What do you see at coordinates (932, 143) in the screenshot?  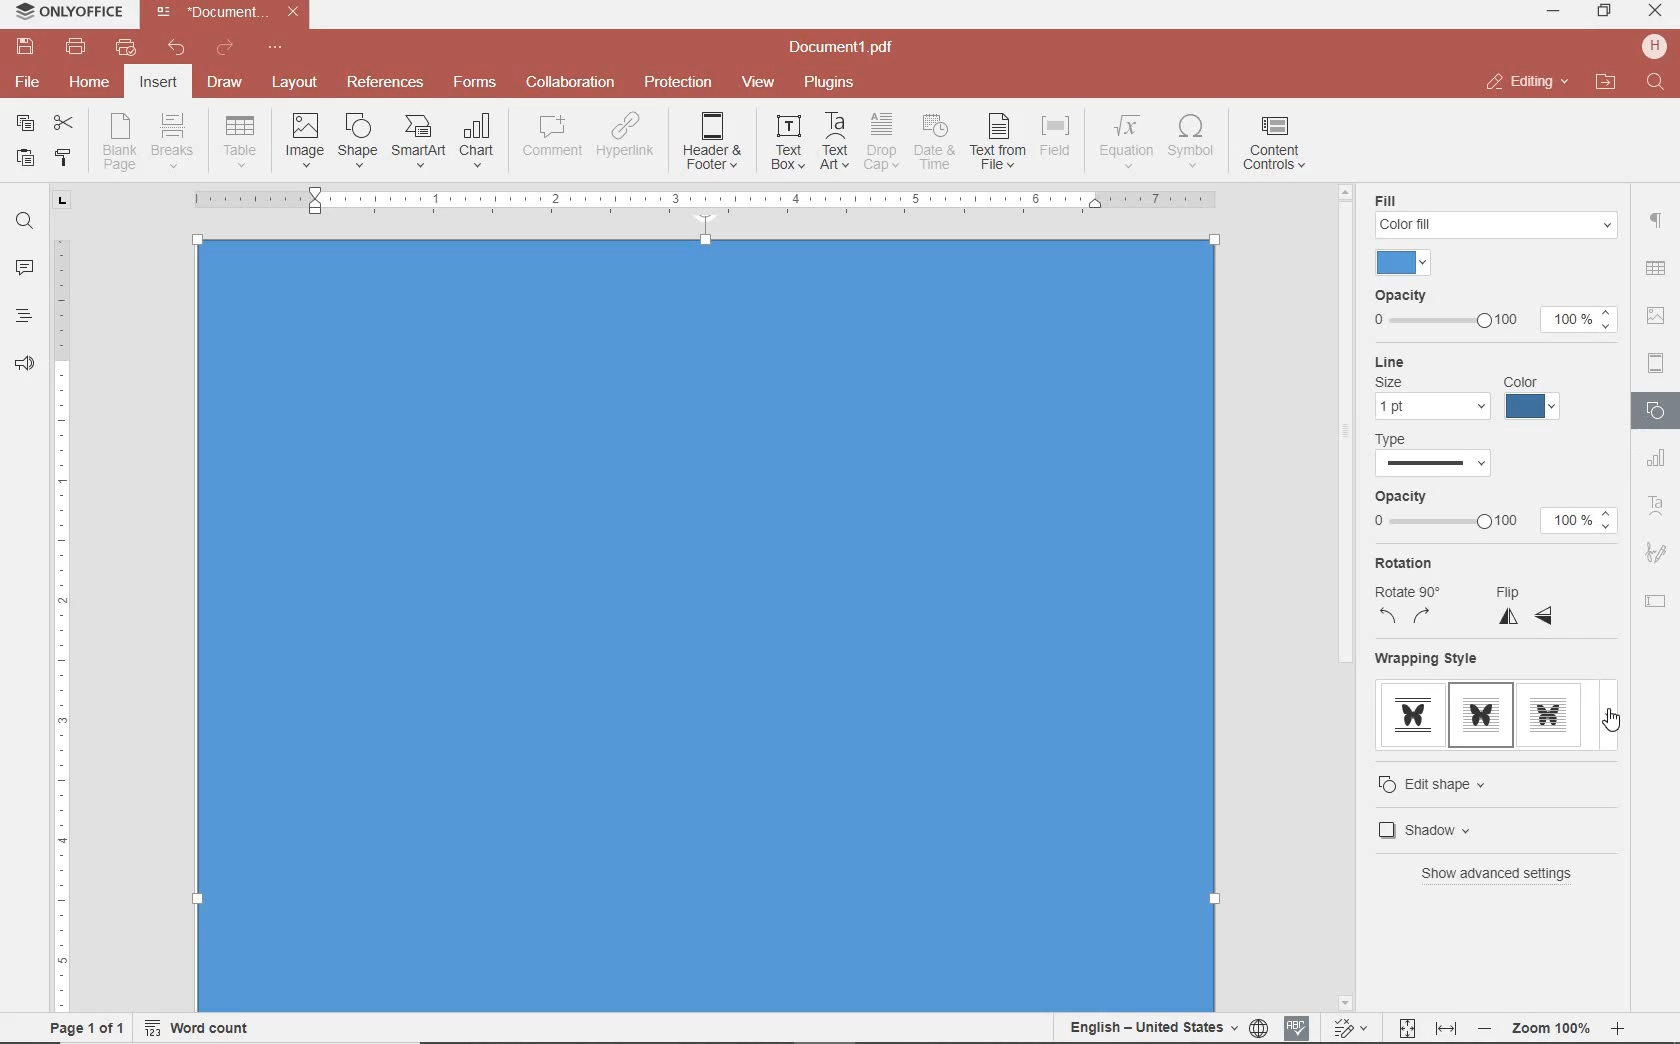 I see `INSERT CURRENT DATE AND TIME` at bounding box center [932, 143].